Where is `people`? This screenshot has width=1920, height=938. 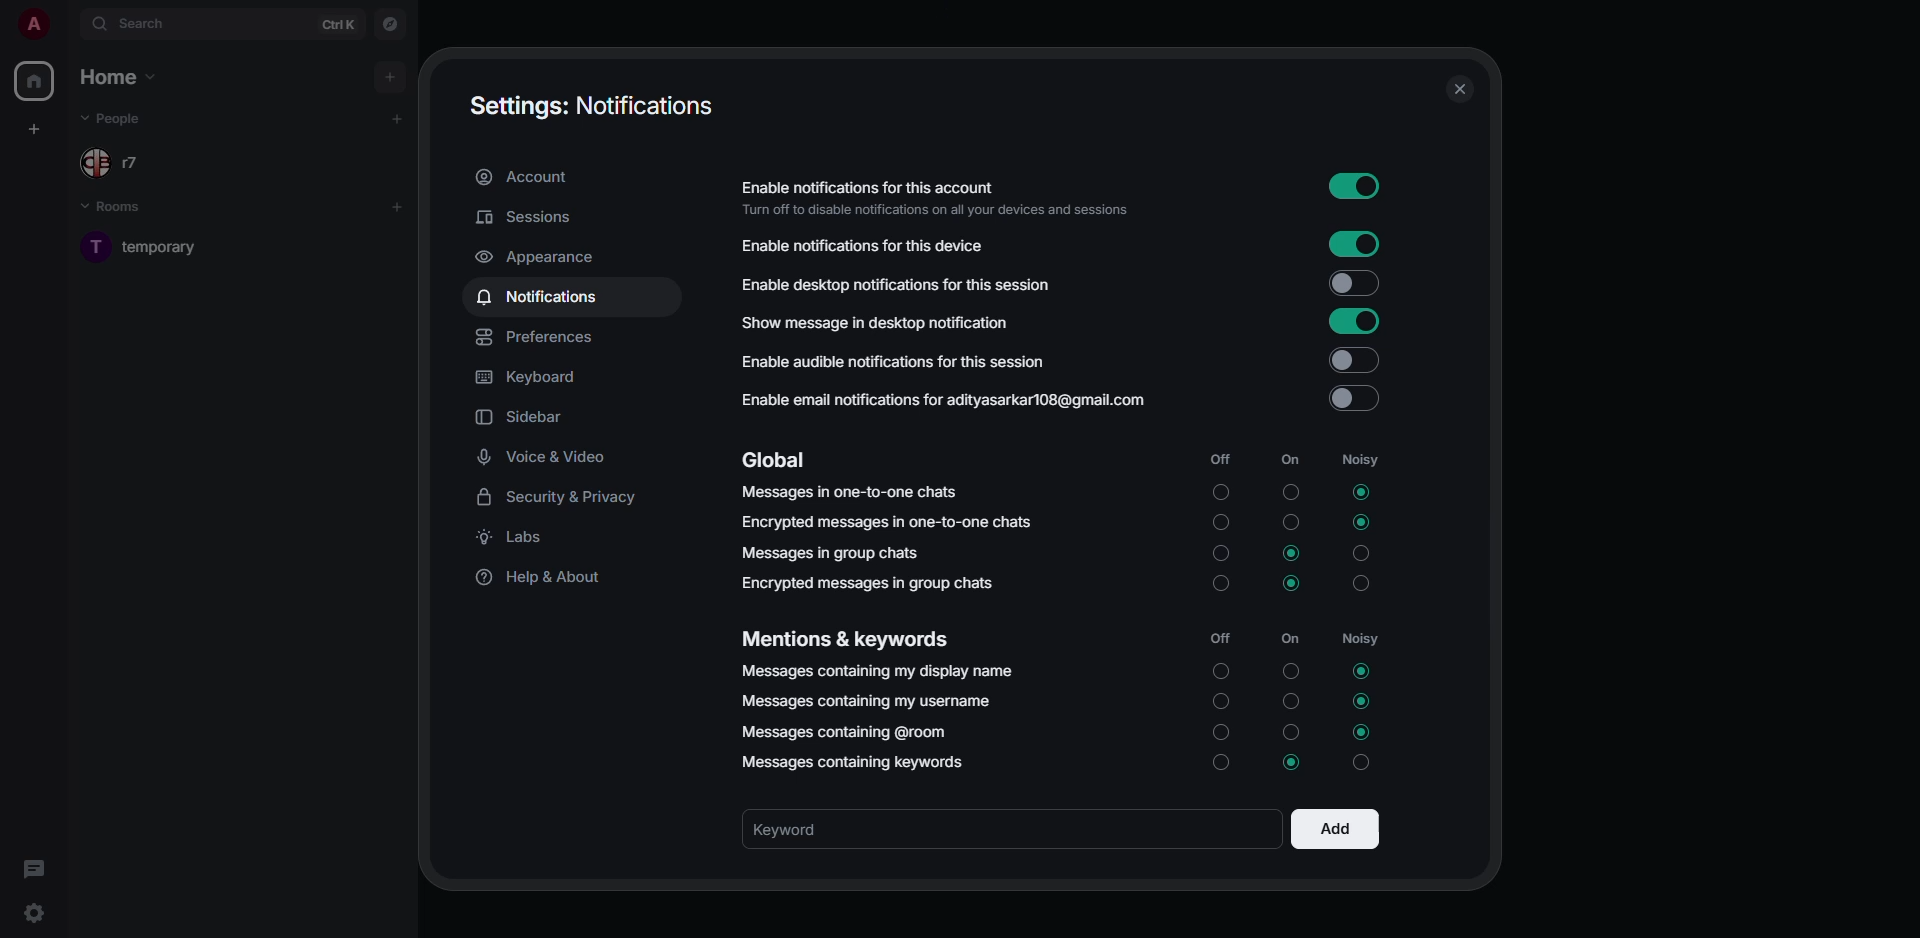 people is located at coordinates (132, 162).